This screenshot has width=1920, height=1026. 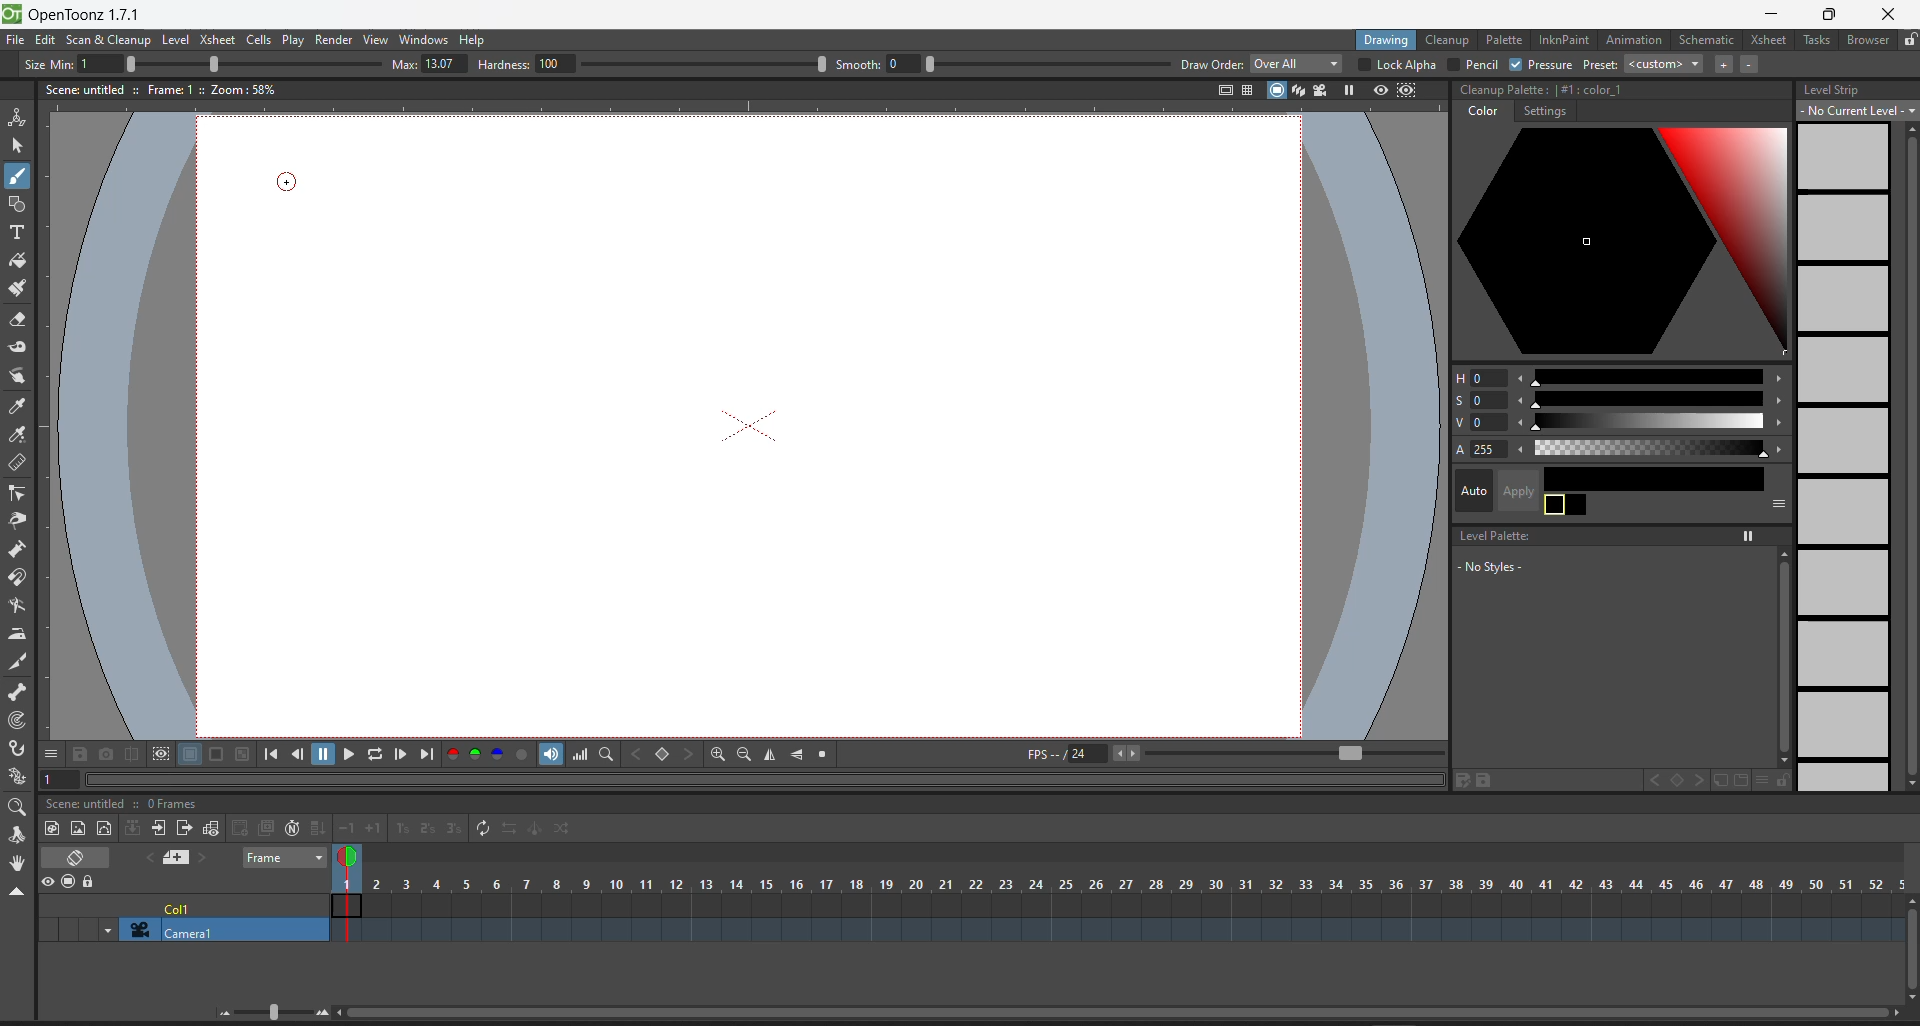 What do you see at coordinates (189, 754) in the screenshot?
I see `white background` at bounding box center [189, 754].